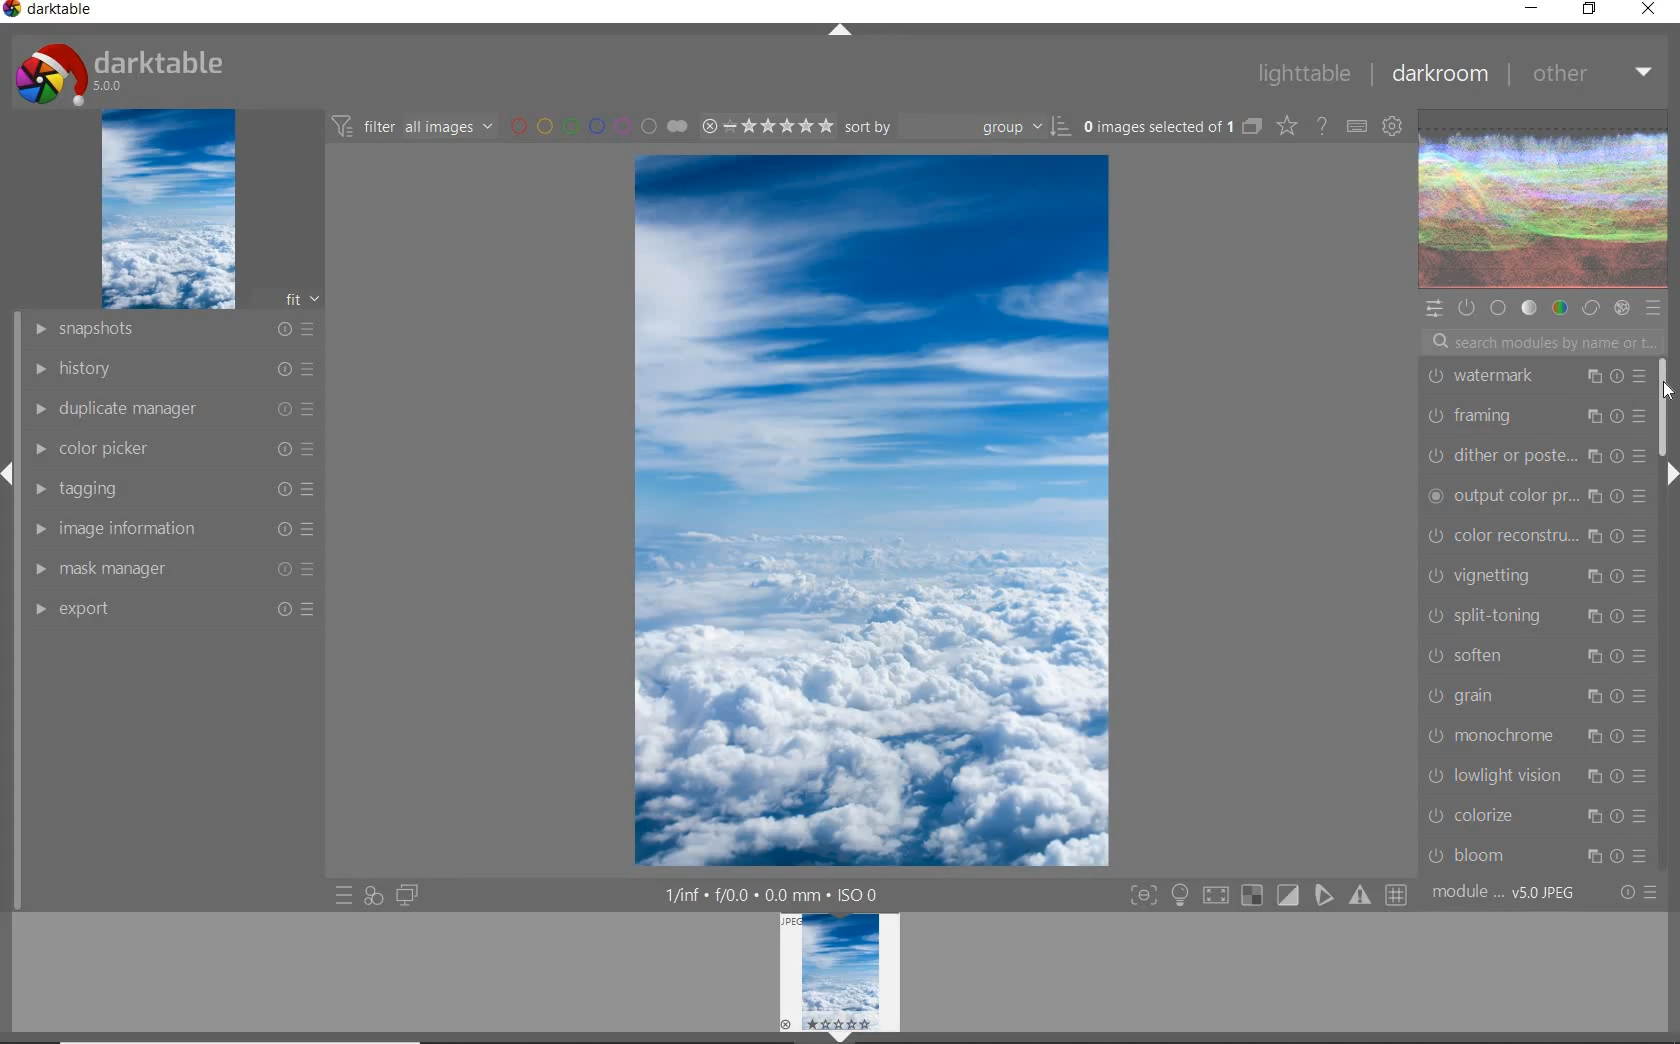 The image size is (1680, 1044). Describe the element at coordinates (1156, 125) in the screenshot. I see `0 images selected of` at that location.